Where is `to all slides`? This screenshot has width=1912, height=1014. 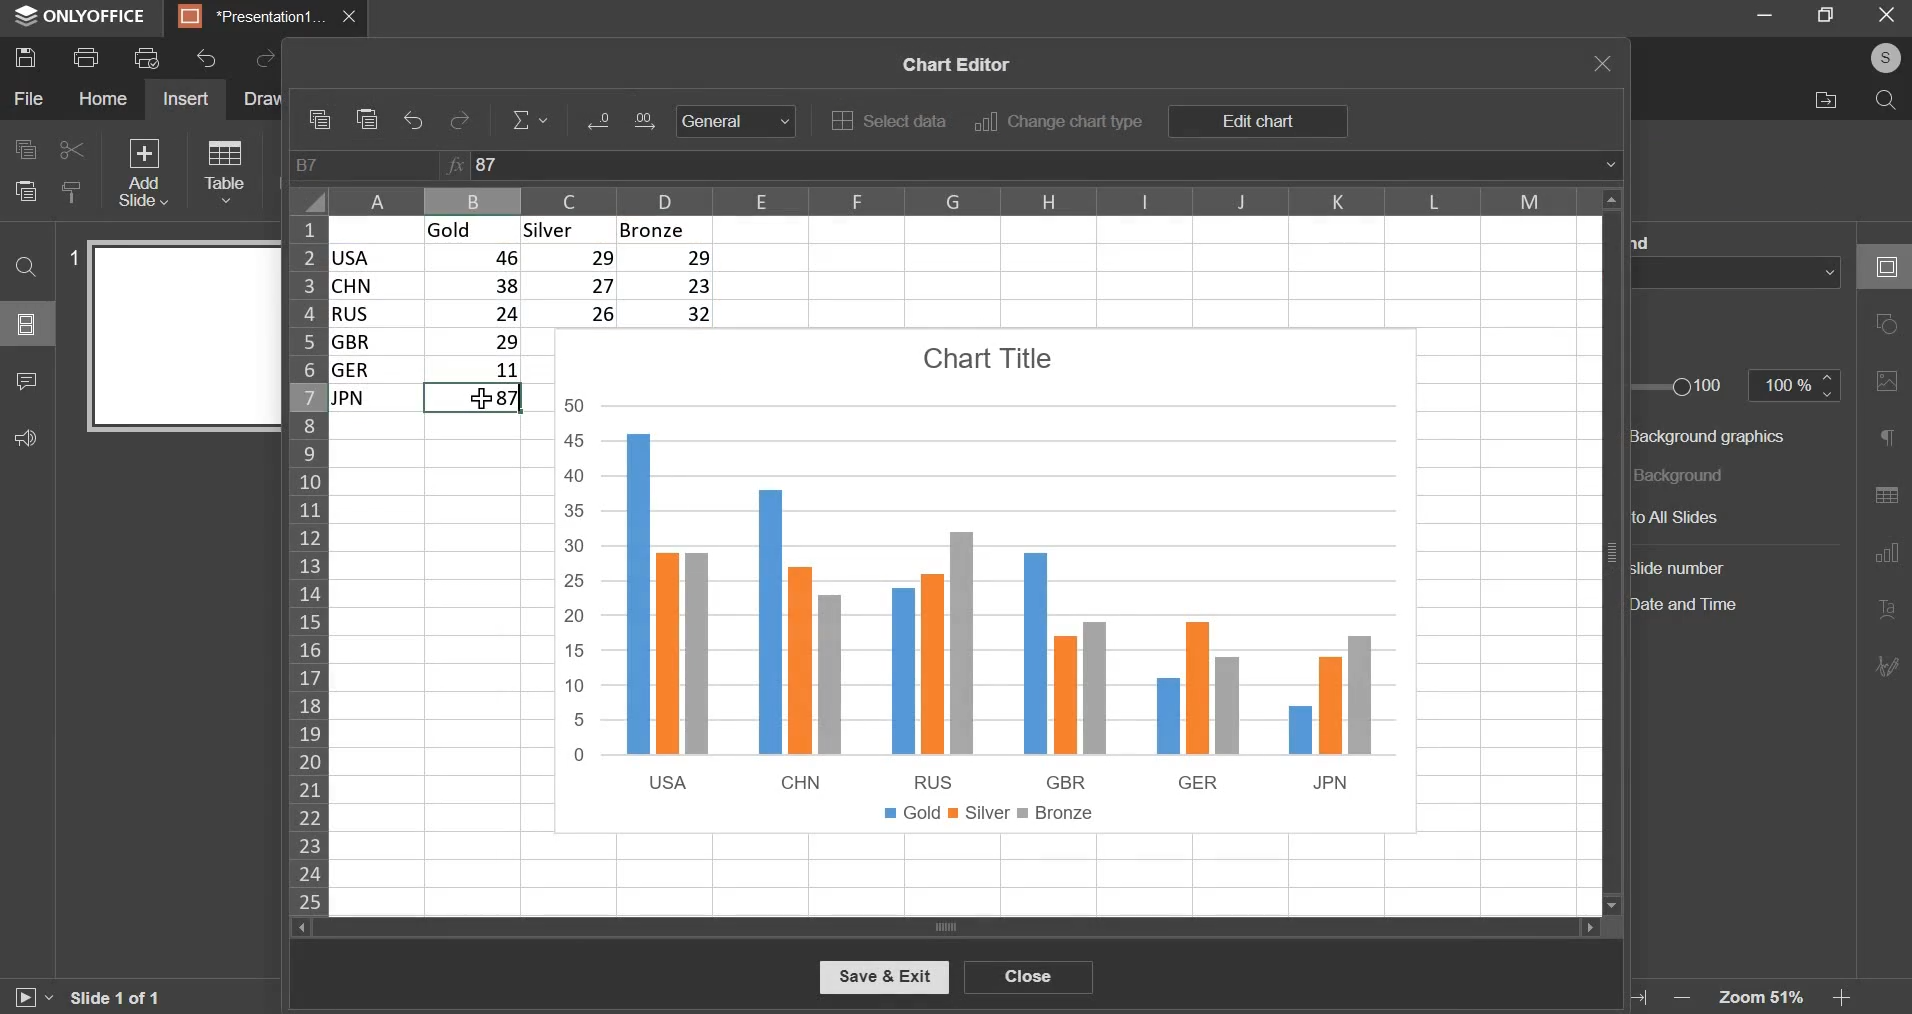
to all slides is located at coordinates (1709, 517).